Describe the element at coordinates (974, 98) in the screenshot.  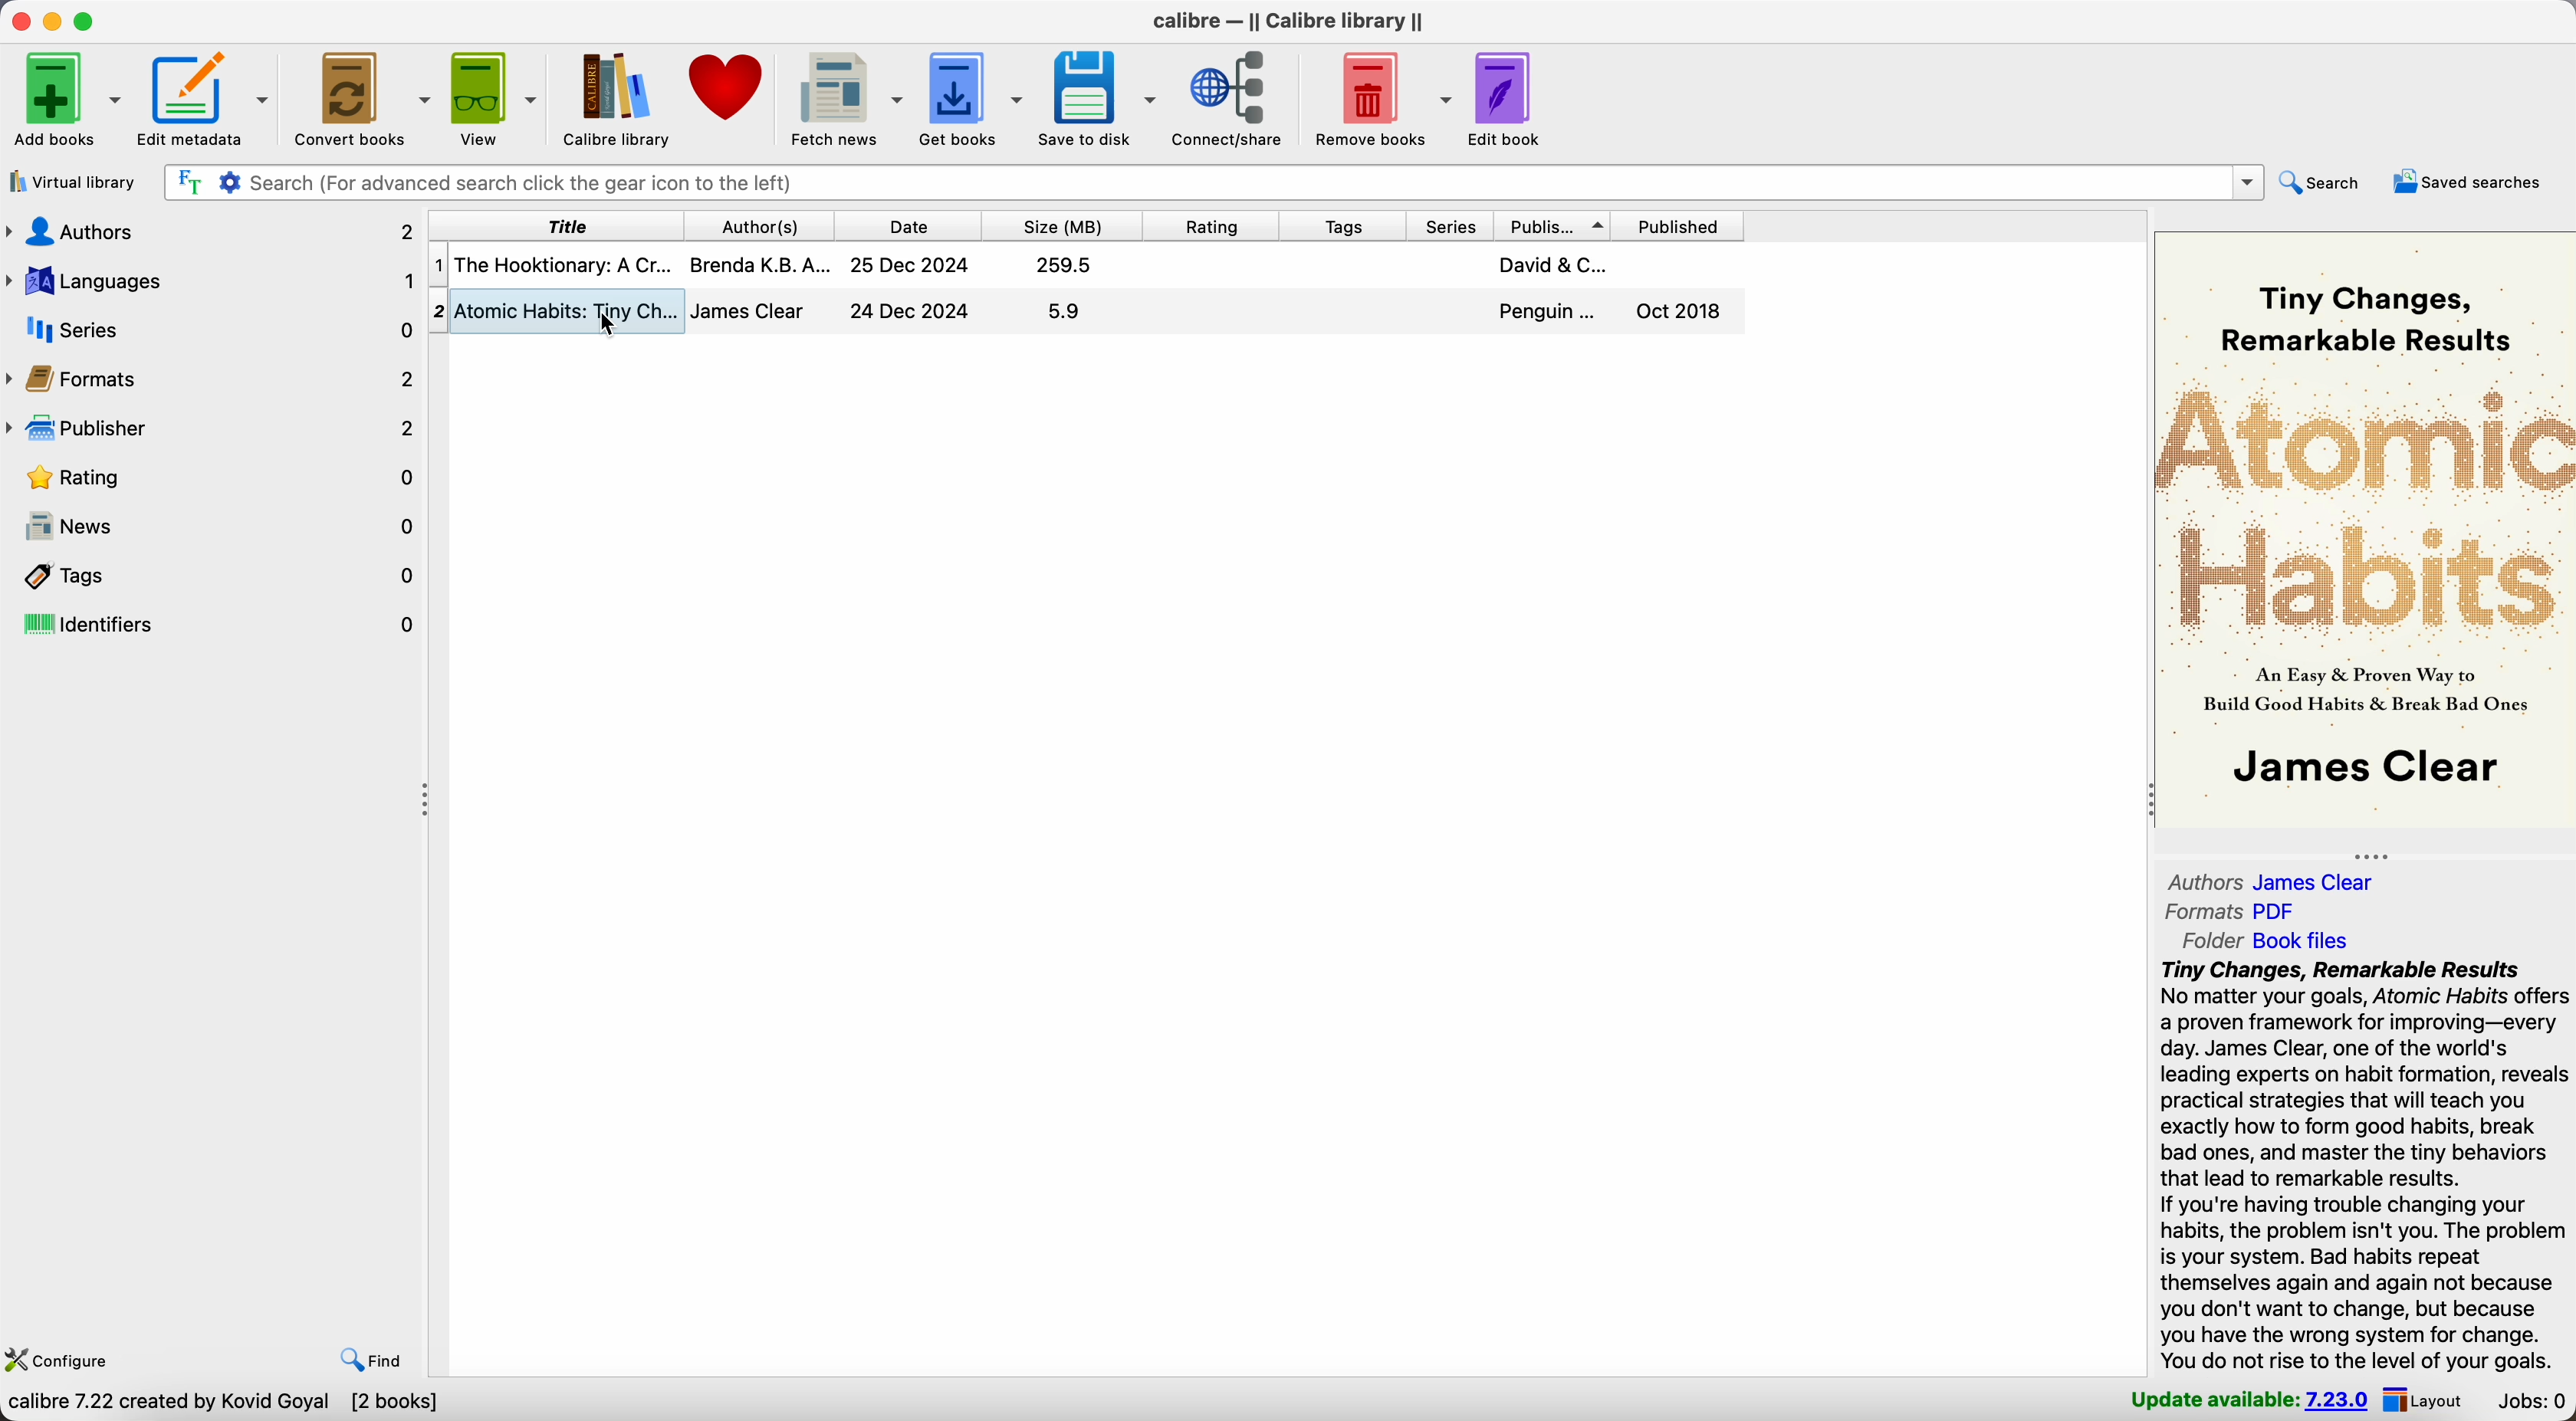
I see `get books` at that location.